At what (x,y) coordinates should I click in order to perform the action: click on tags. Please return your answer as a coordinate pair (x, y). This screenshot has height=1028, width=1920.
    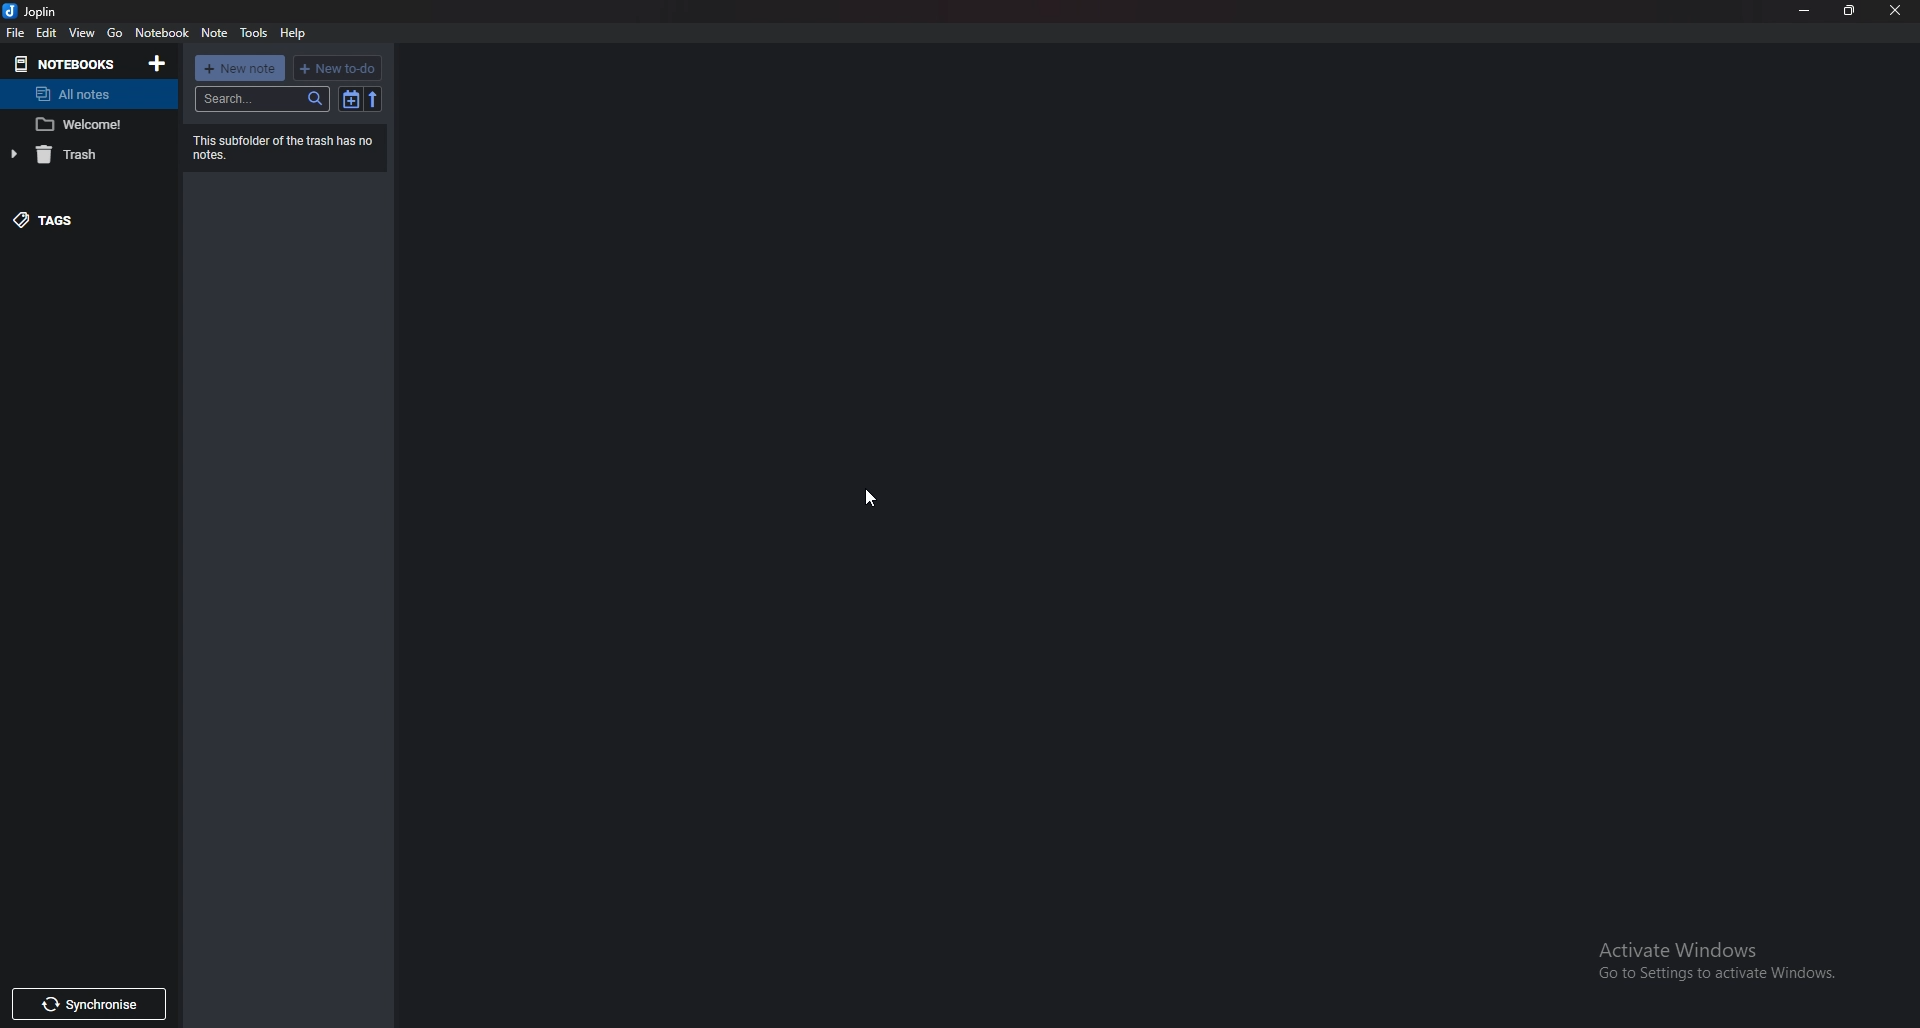
    Looking at the image, I should click on (76, 220).